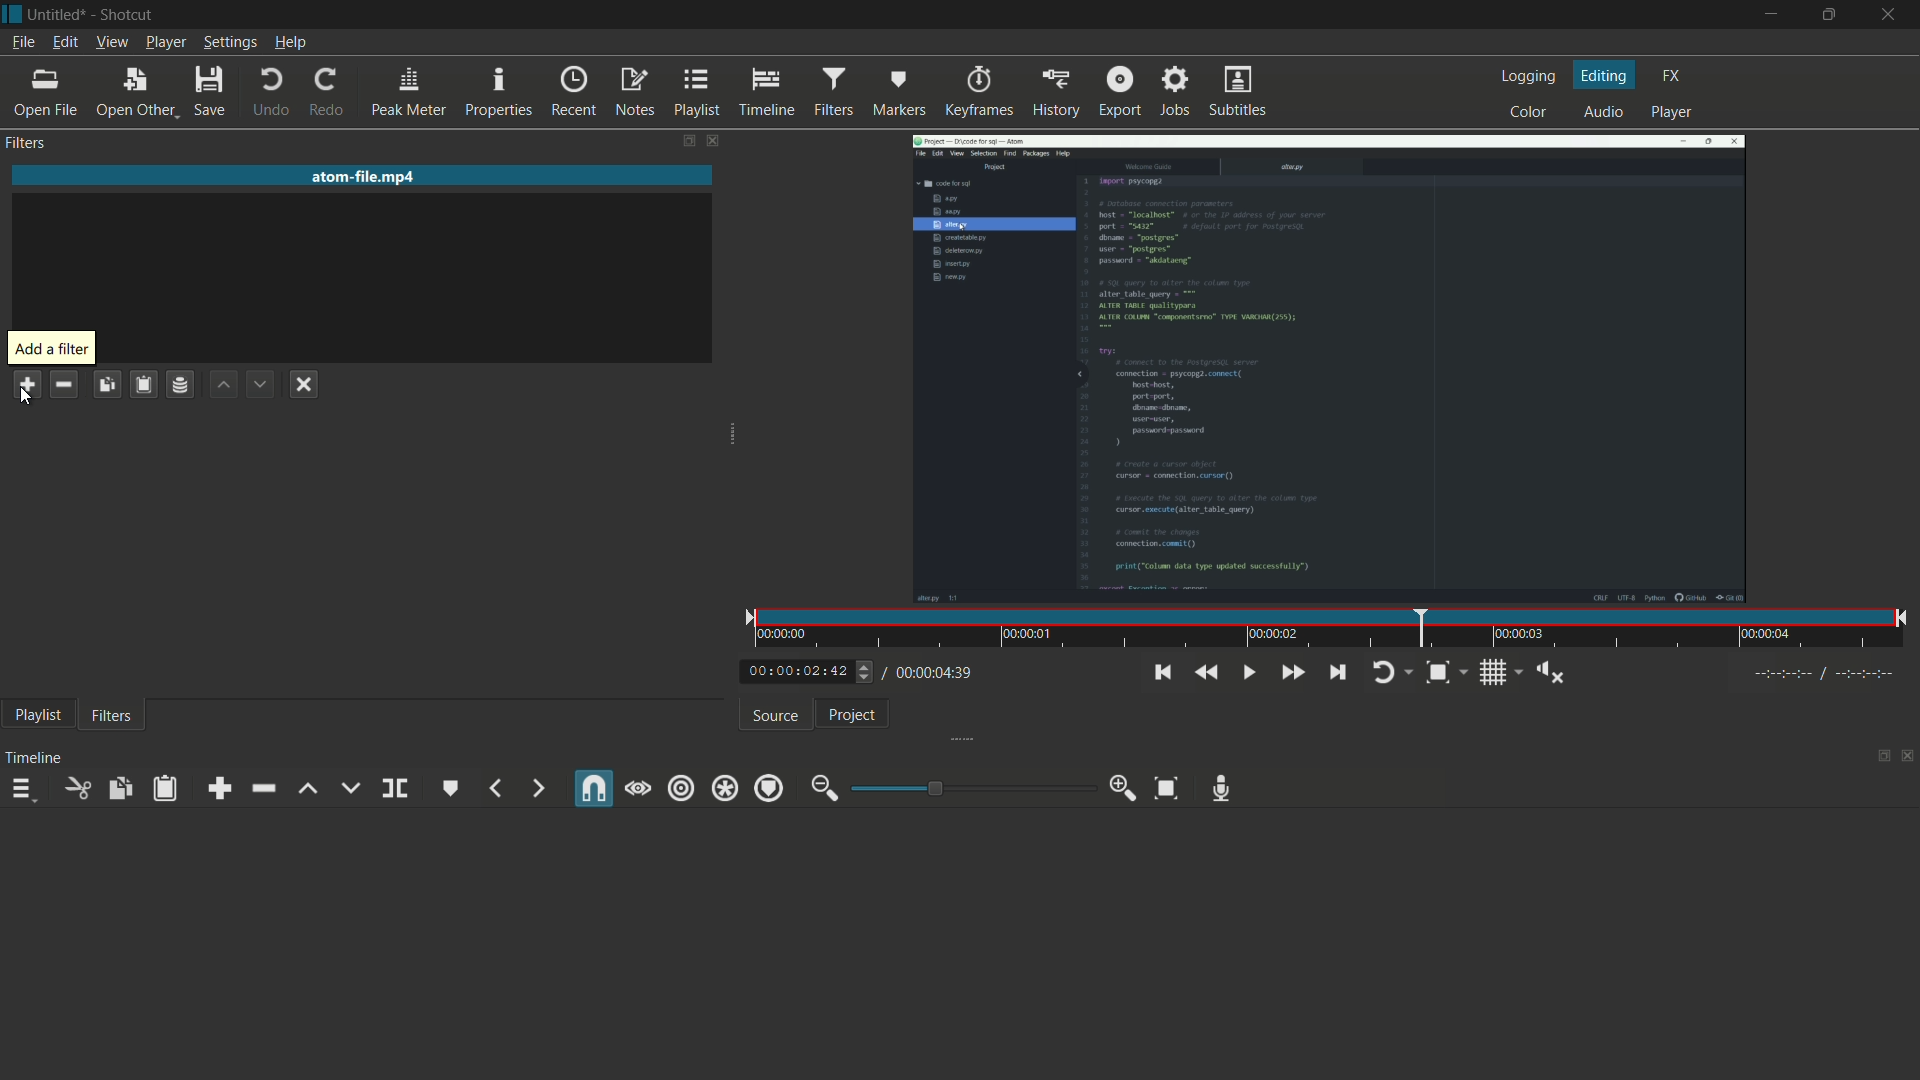 This screenshot has width=1920, height=1080. I want to click on editing, so click(1606, 75).